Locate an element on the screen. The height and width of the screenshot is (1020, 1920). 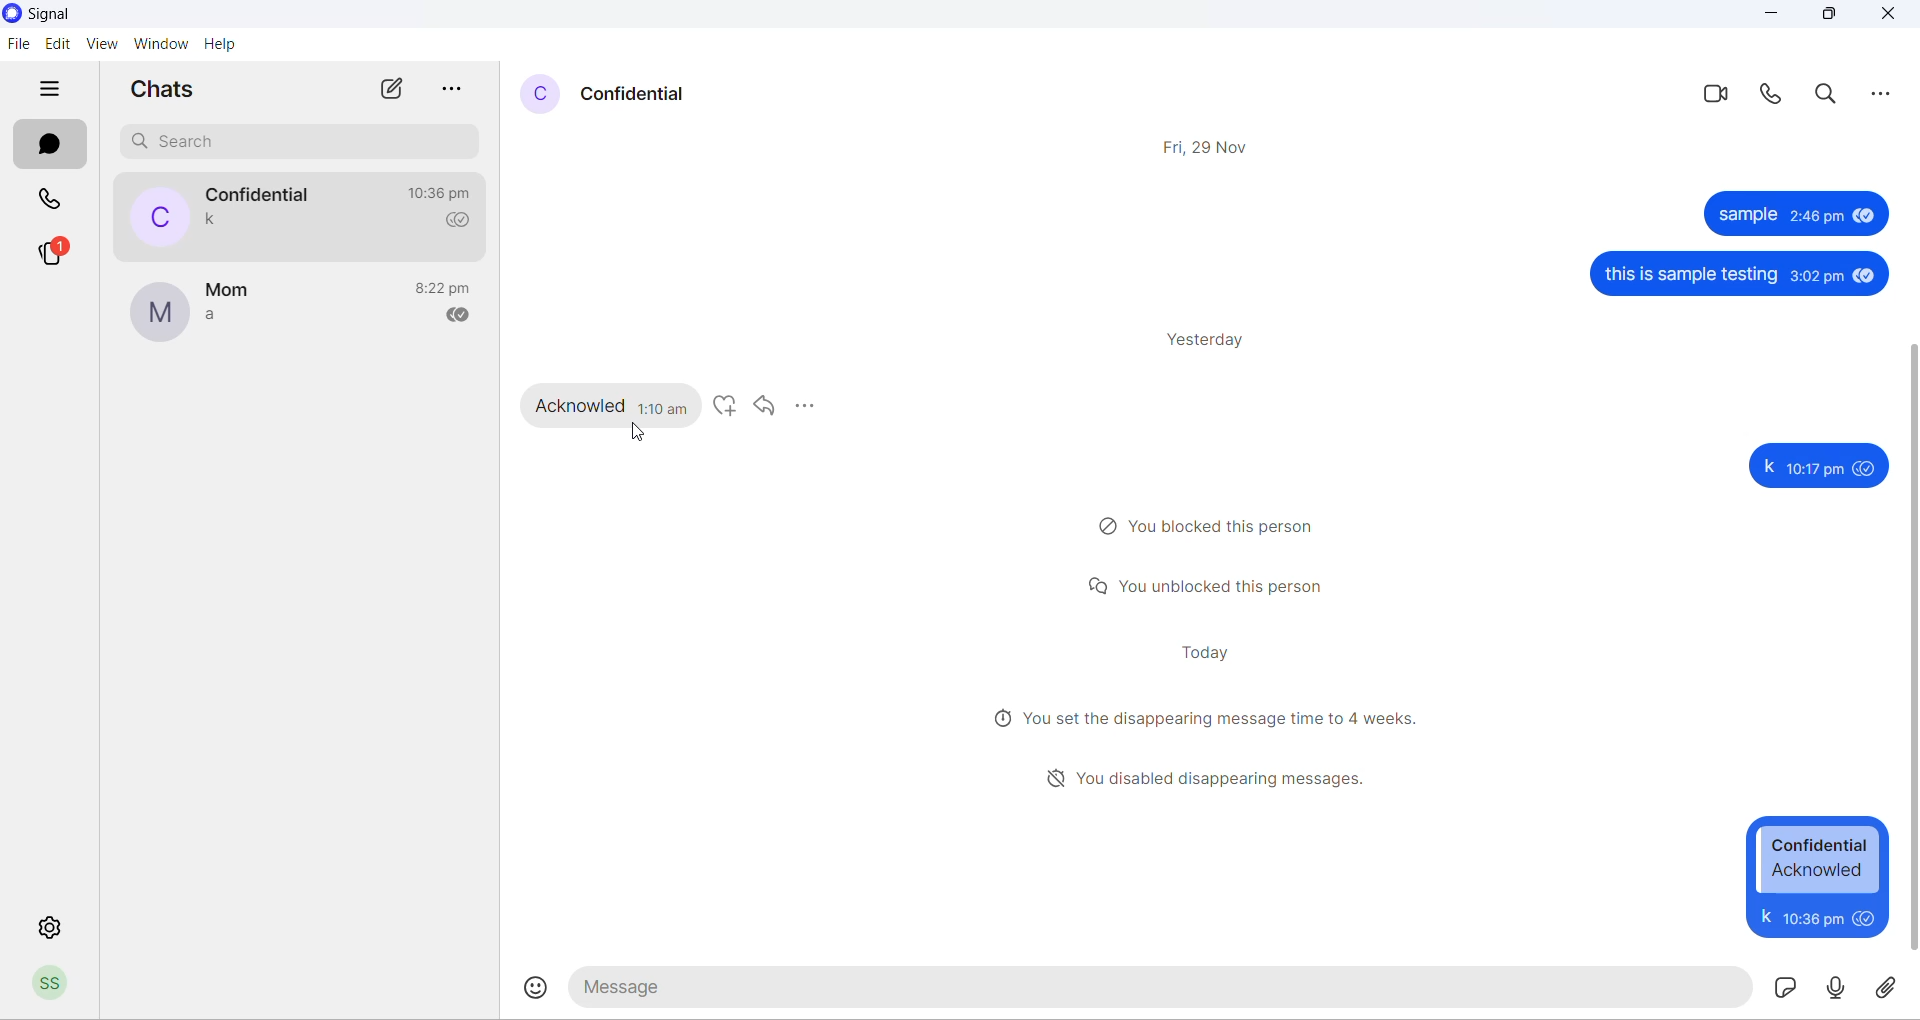
last message is located at coordinates (215, 221).